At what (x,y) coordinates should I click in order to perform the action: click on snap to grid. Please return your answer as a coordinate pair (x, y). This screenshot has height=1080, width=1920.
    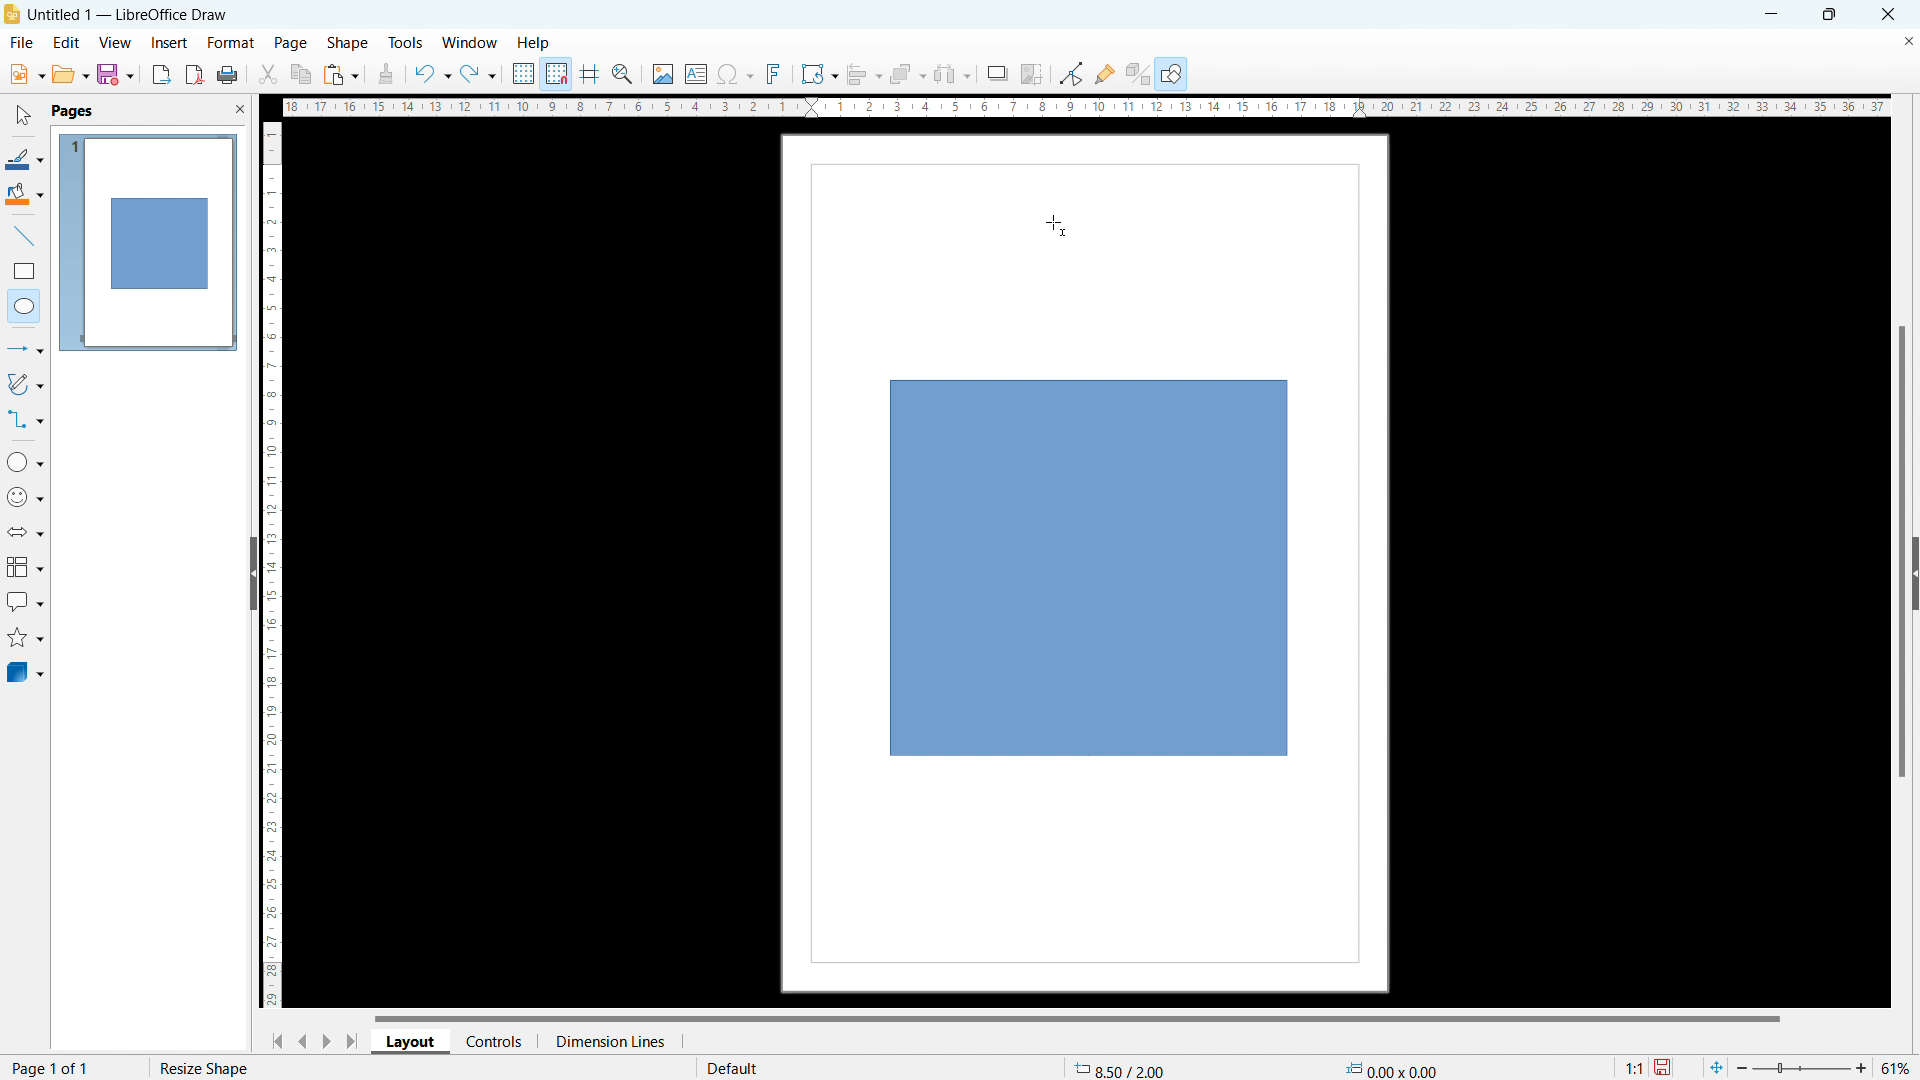
    Looking at the image, I should click on (556, 72).